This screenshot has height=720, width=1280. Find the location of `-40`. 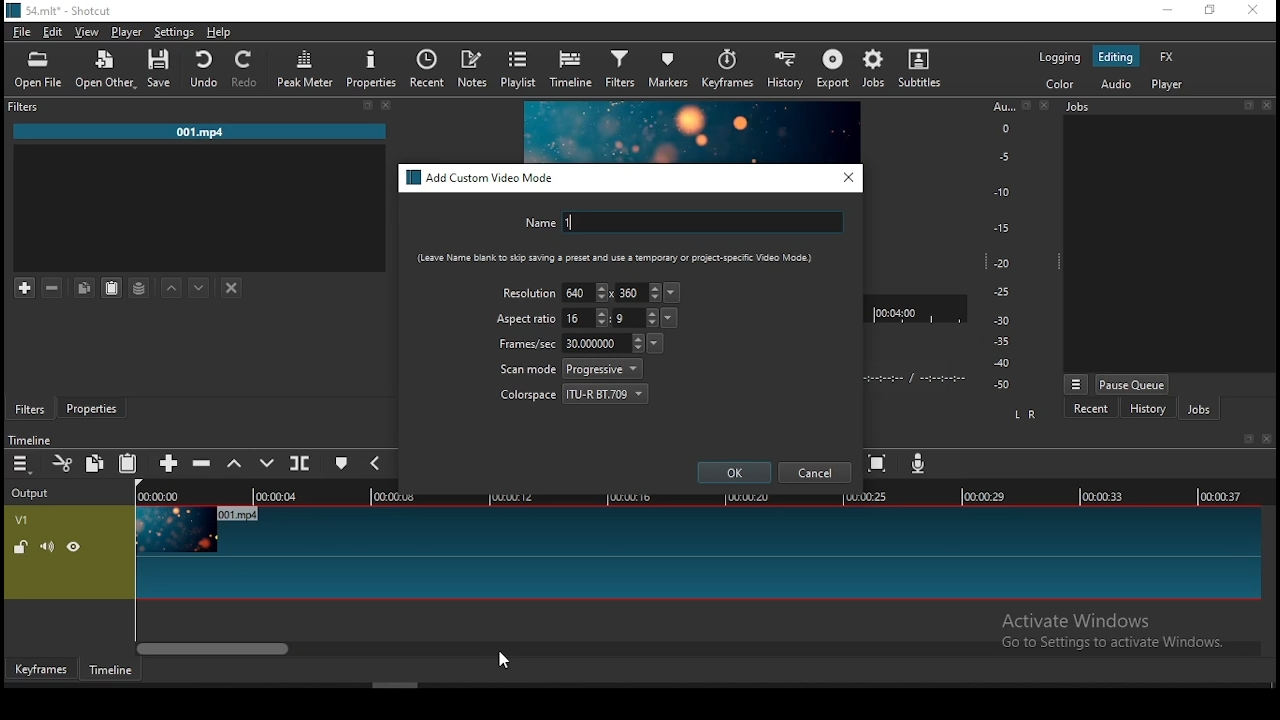

-40 is located at coordinates (1002, 363).